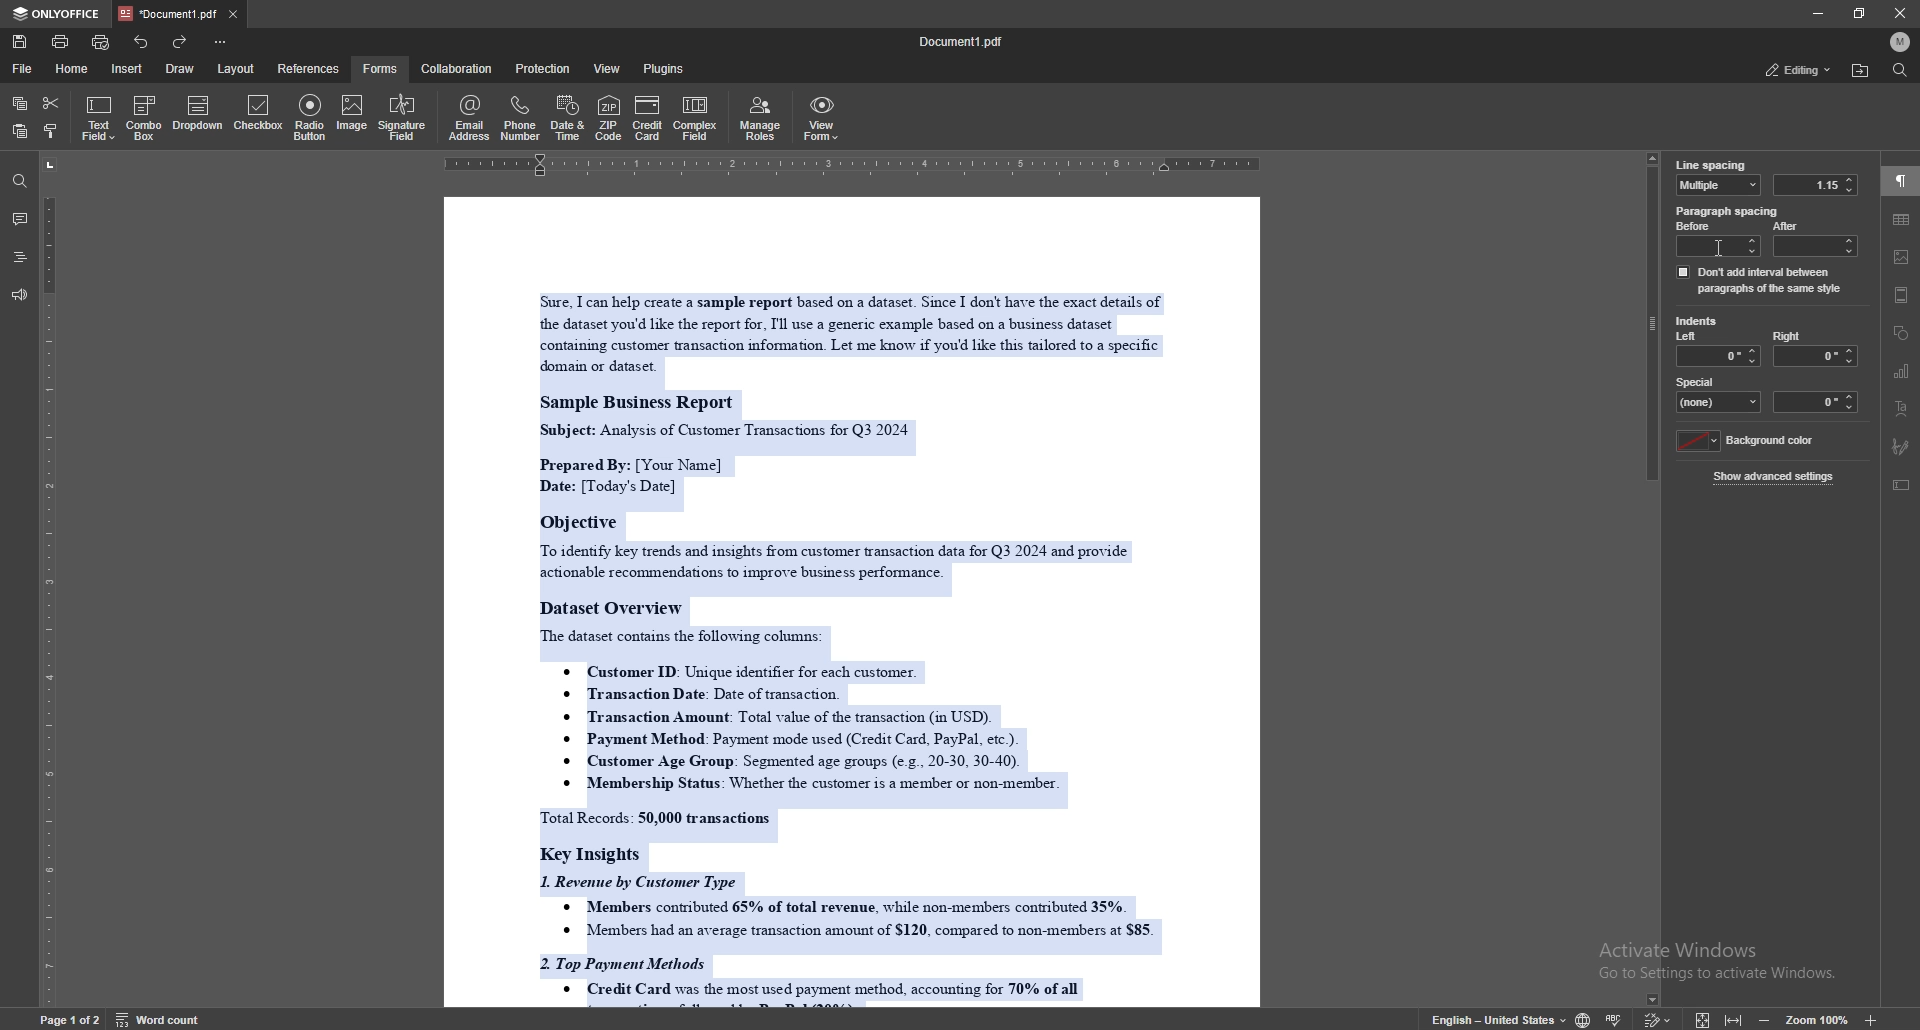  What do you see at coordinates (609, 68) in the screenshot?
I see `view` at bounding box center [609, 68].